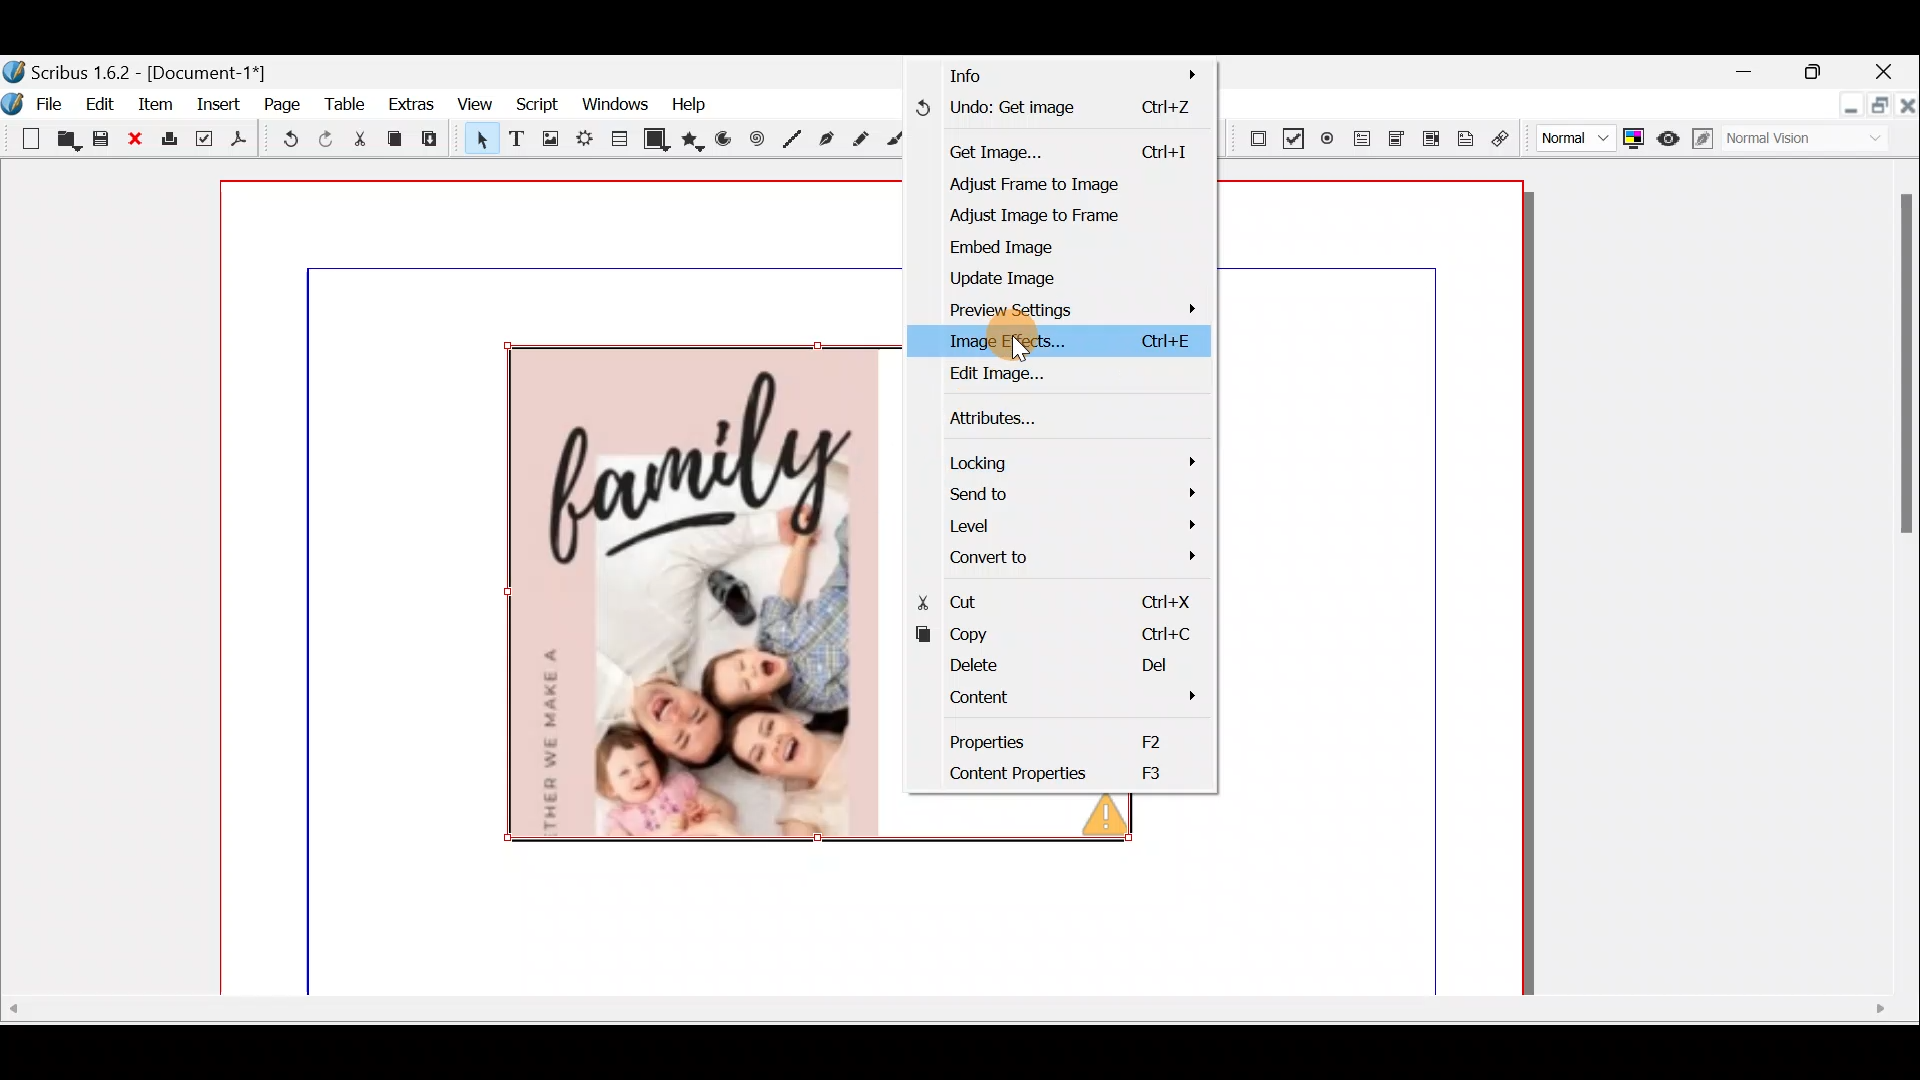 The image size is (1920, 1080). I want to click on Copy, so click(1058, 637).